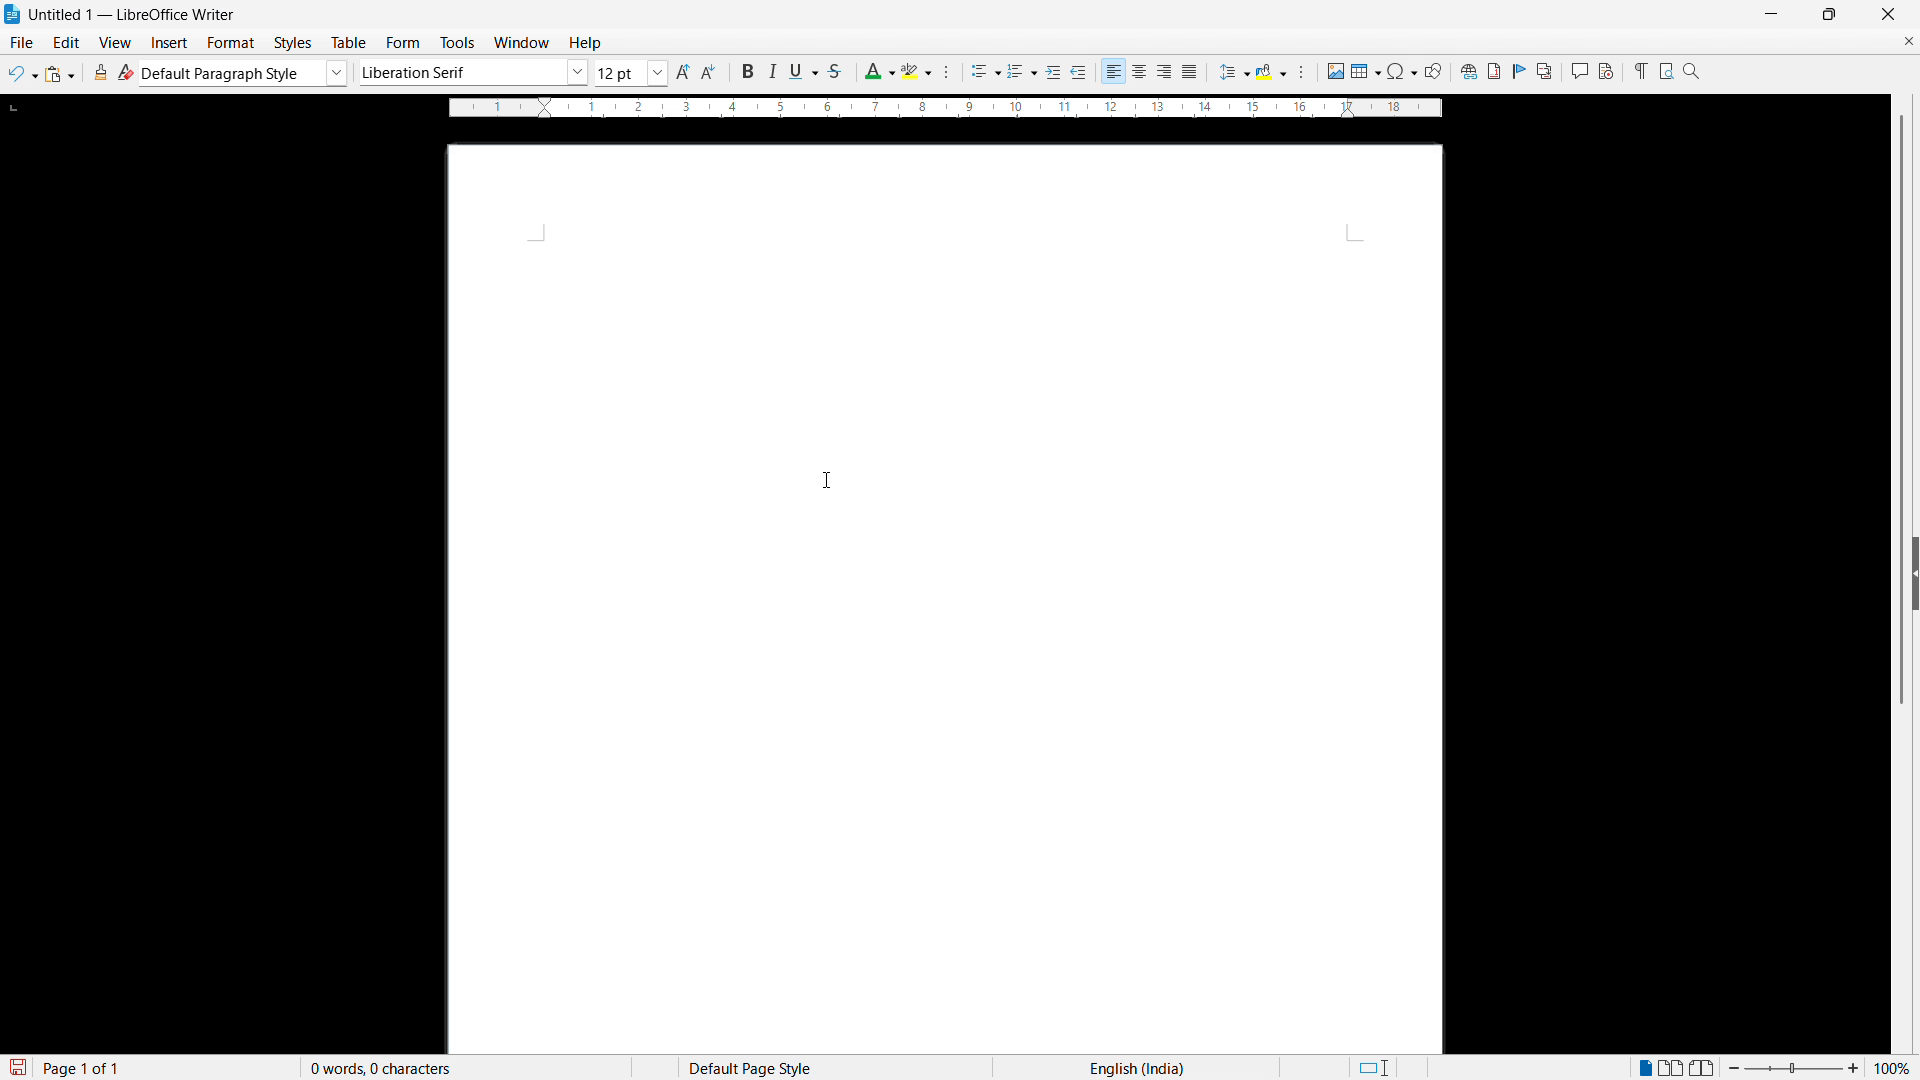  I want to click on Set line spacing , so click(1233, 72).